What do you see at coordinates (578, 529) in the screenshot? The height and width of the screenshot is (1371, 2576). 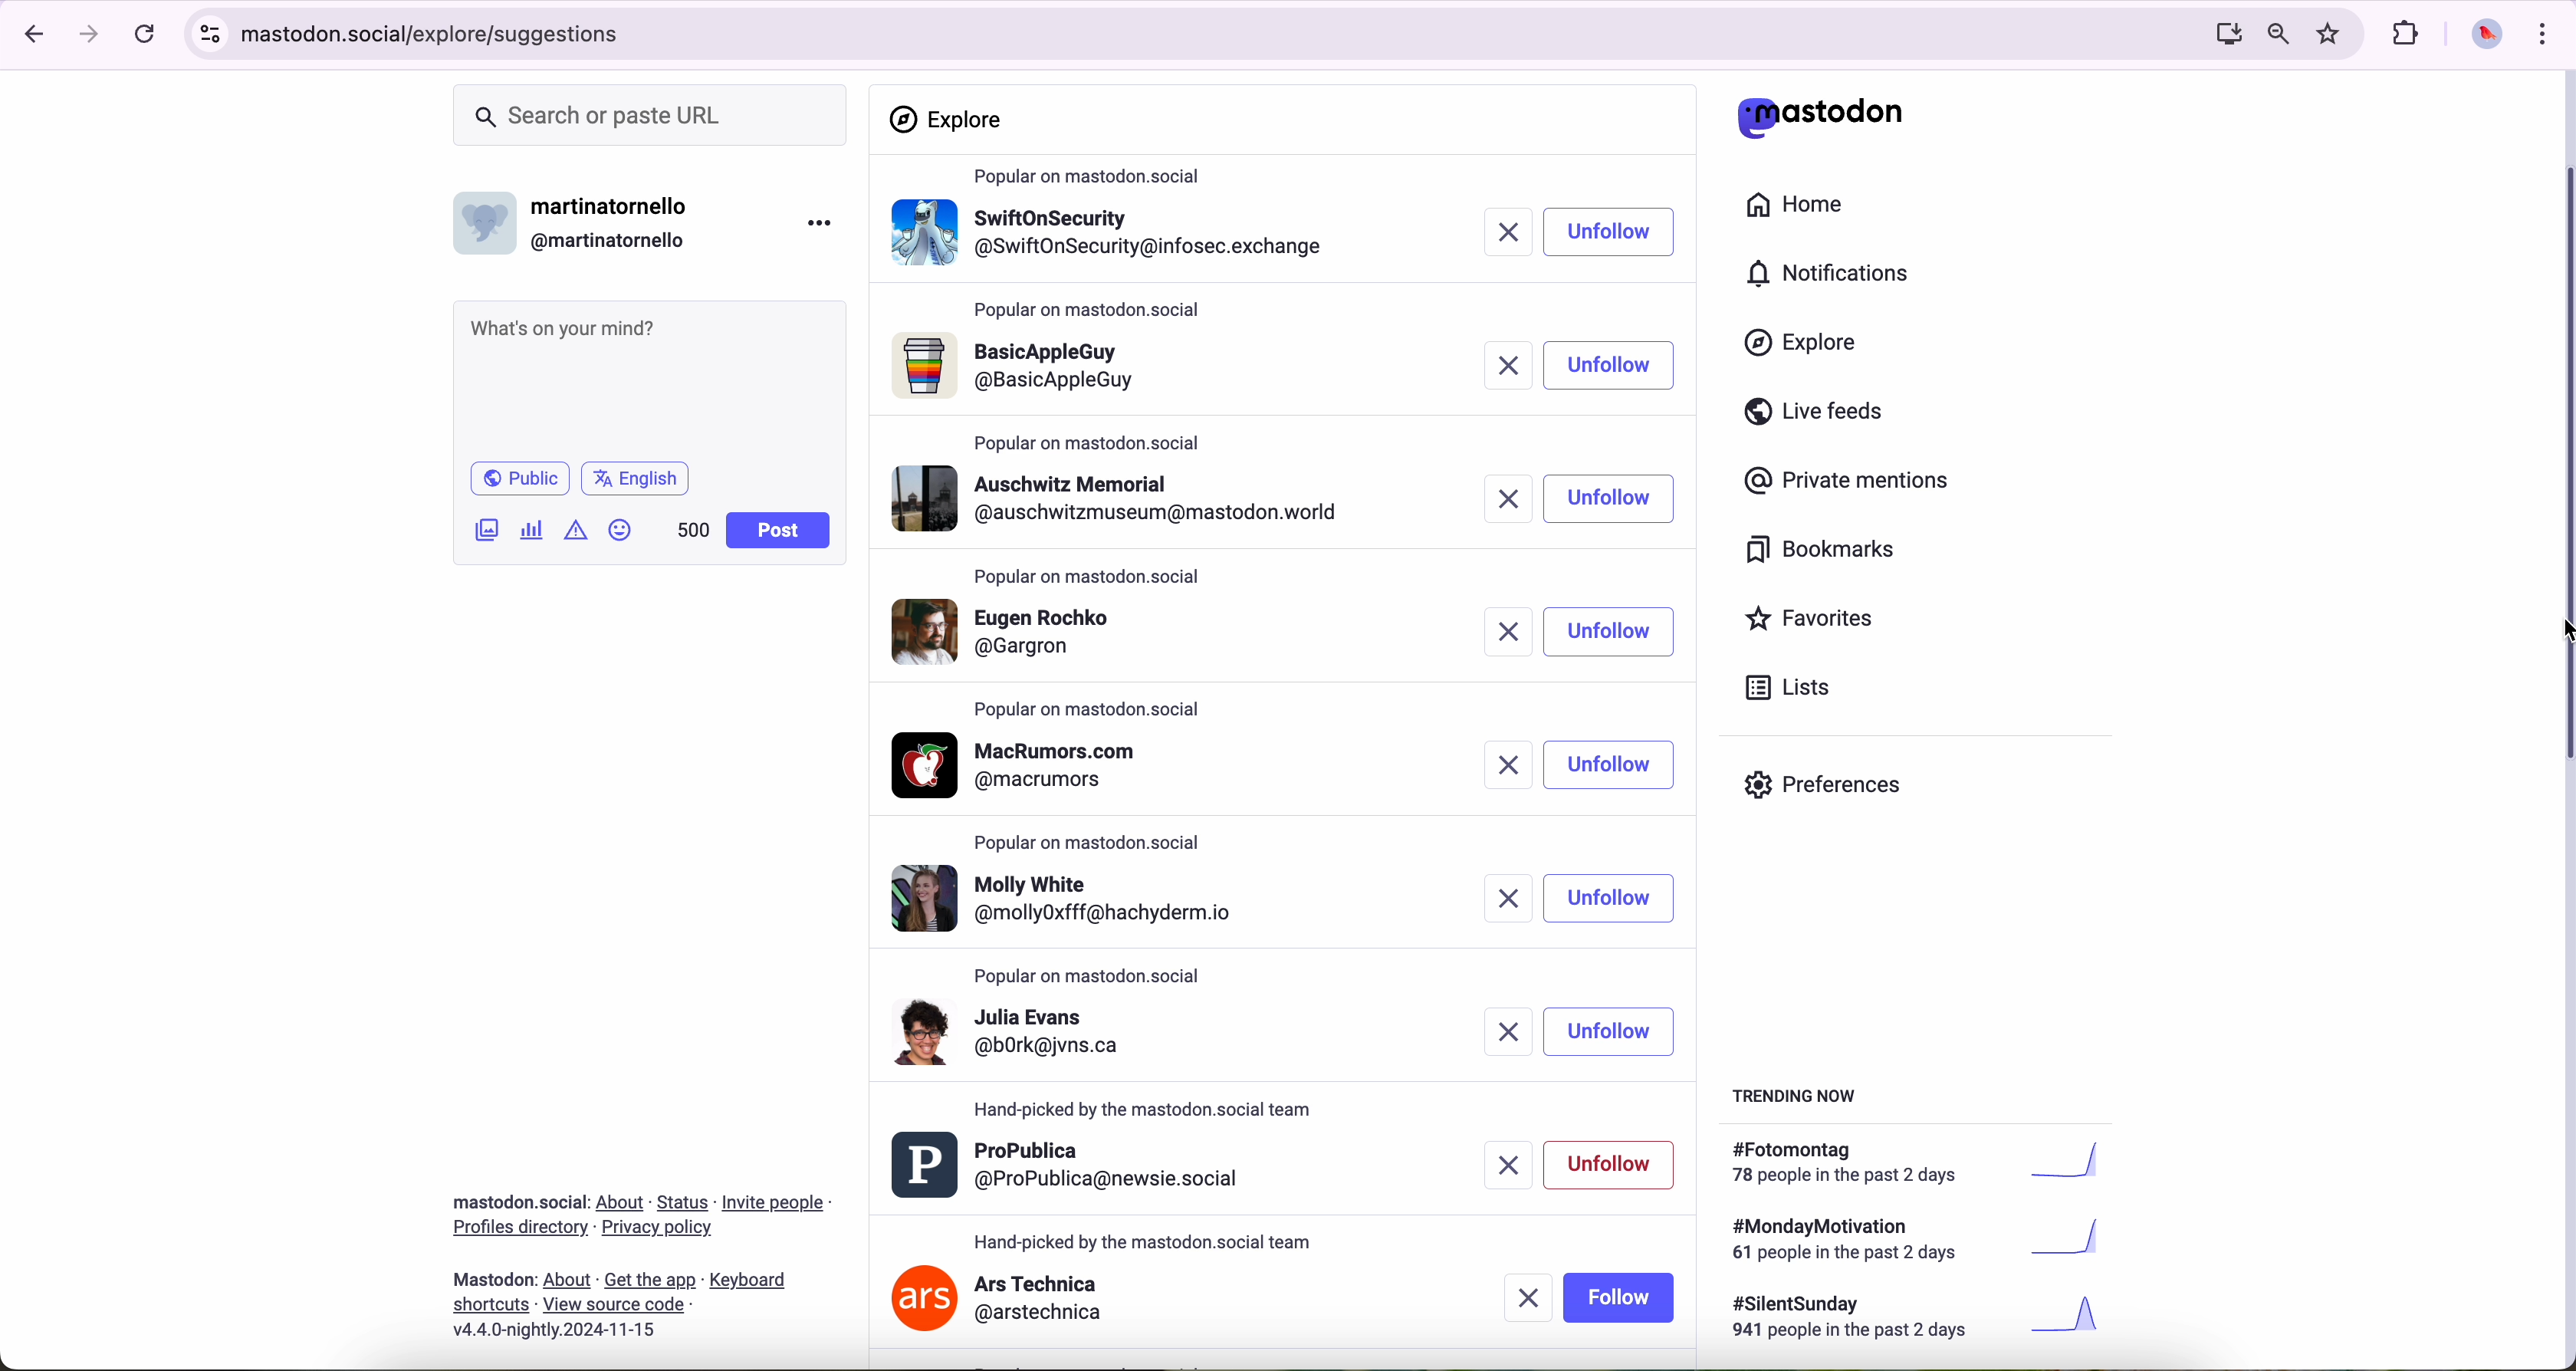 I see `icon` at bounding box center [578, 529].